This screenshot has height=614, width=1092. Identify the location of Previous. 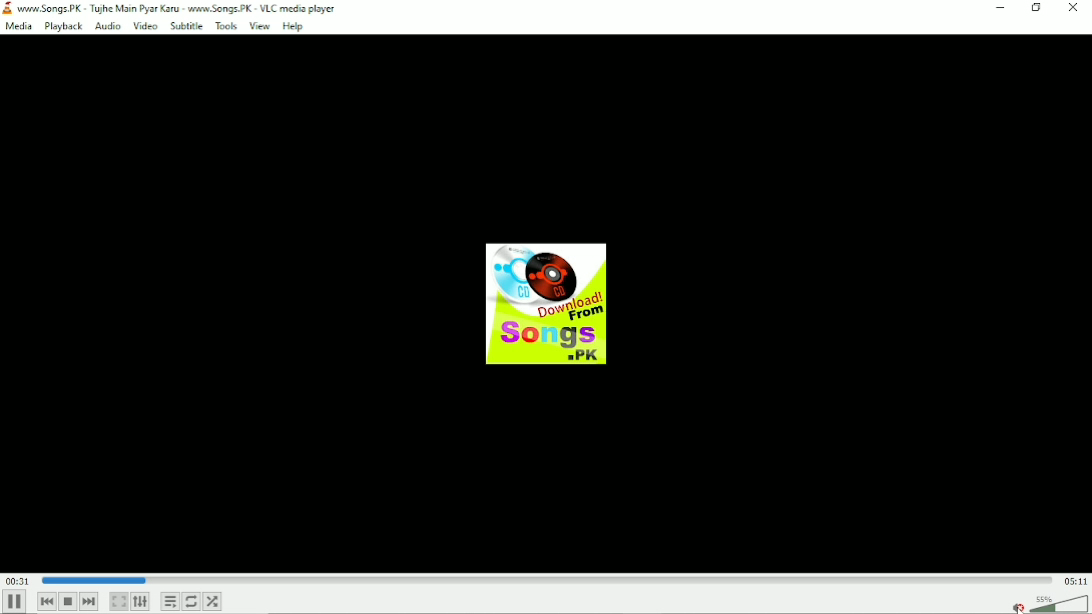
(46, 602).